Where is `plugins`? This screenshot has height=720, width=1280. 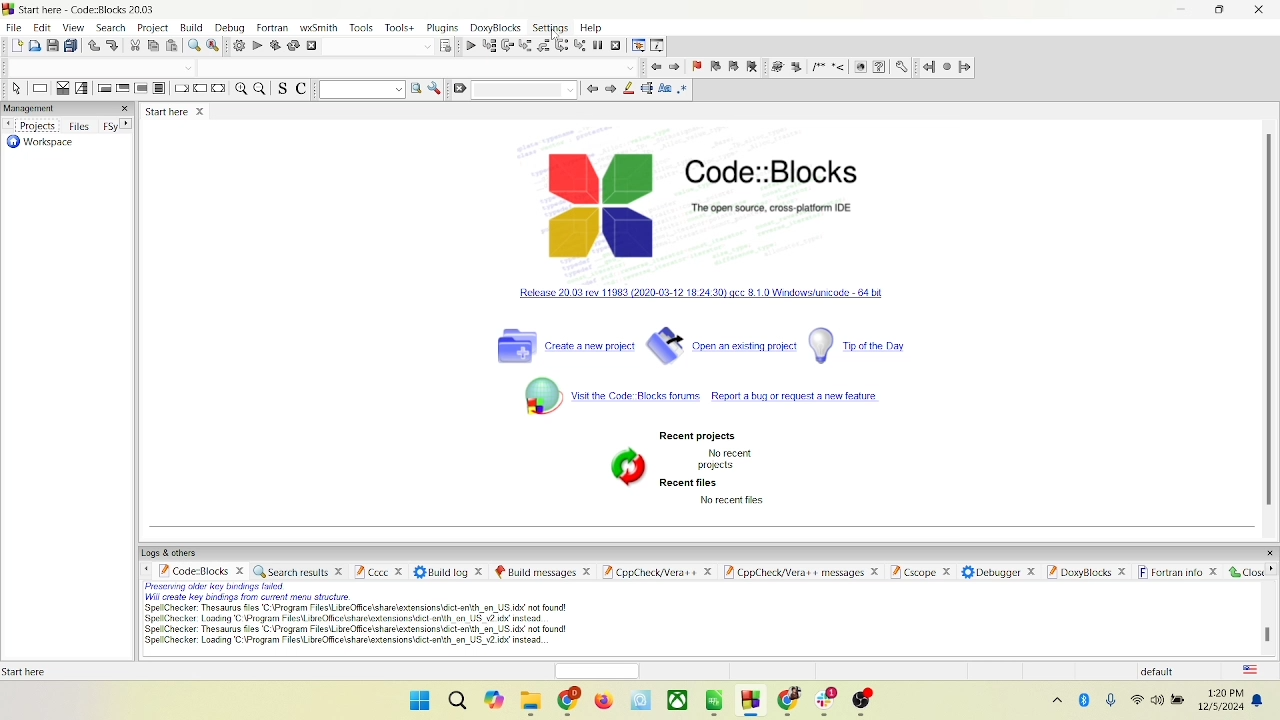 plugins is located at coordinates (442, 27).